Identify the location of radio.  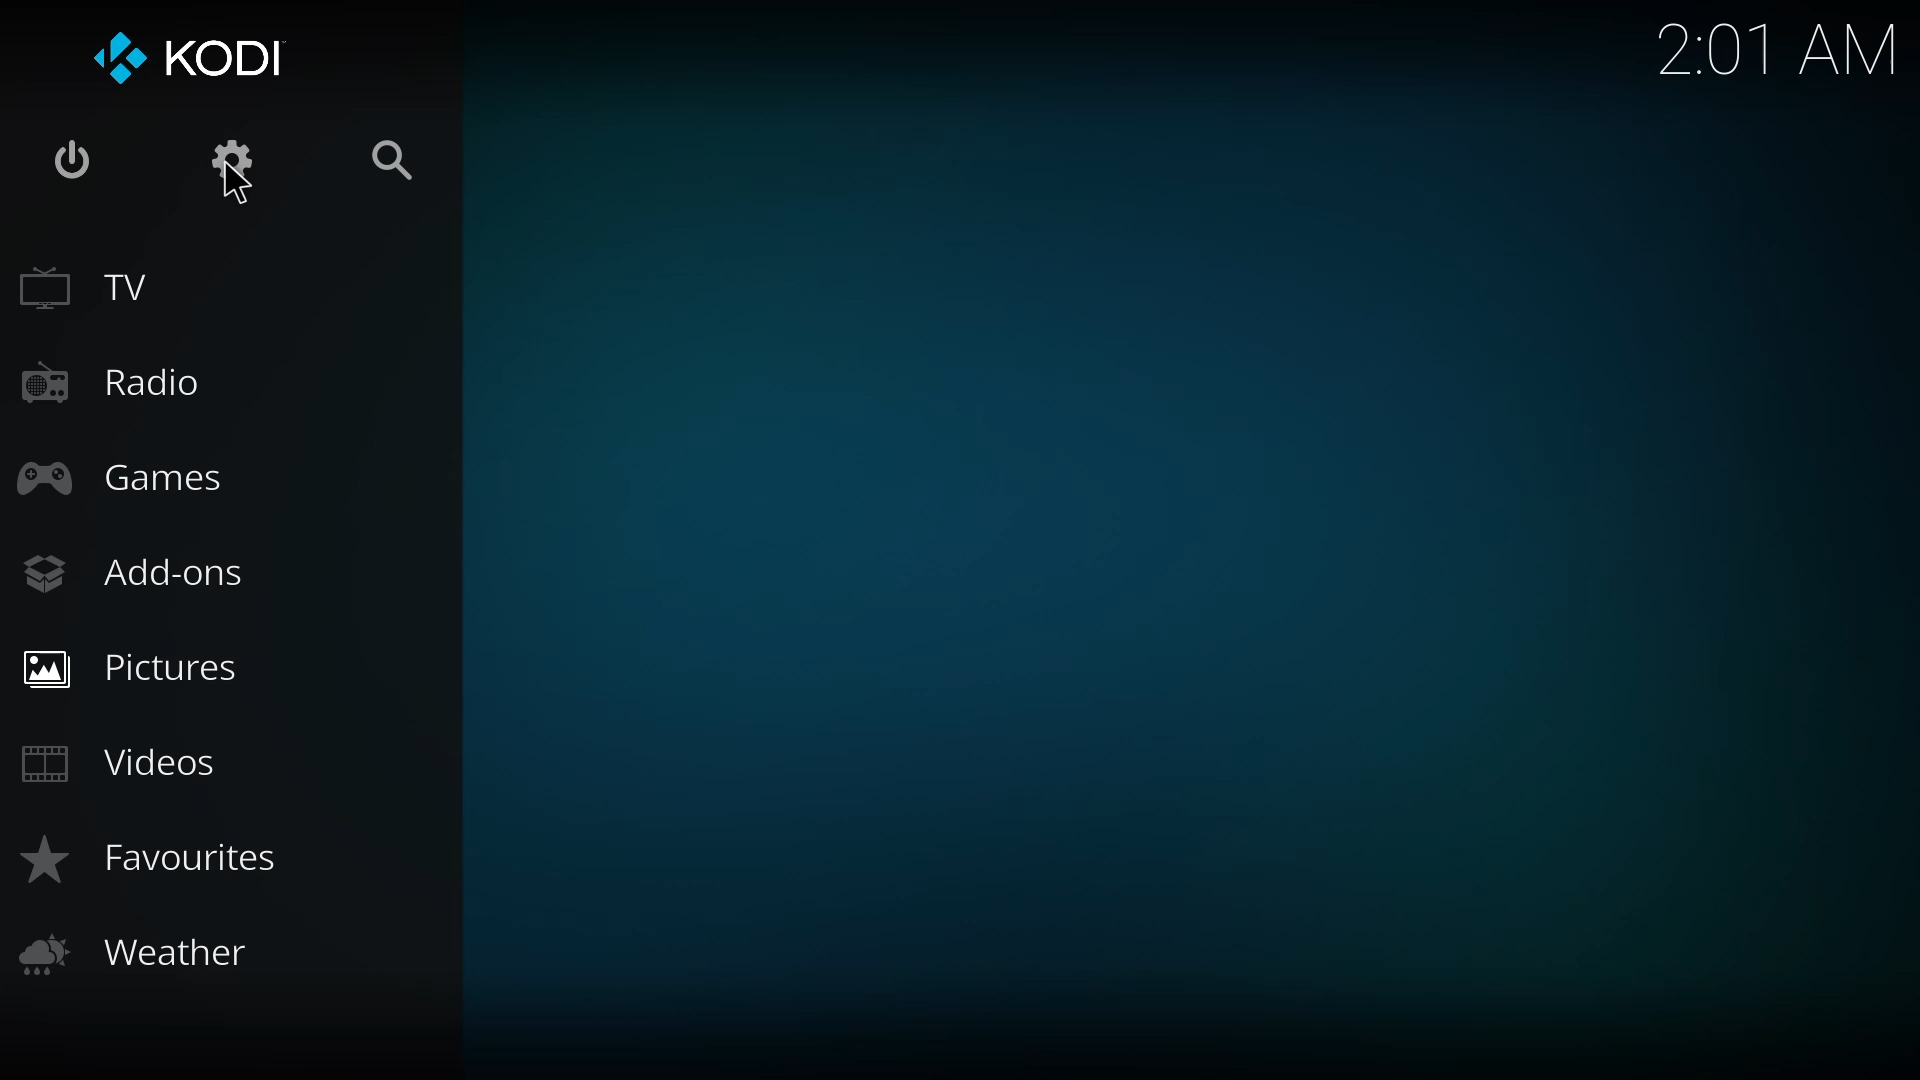
(129, 385).